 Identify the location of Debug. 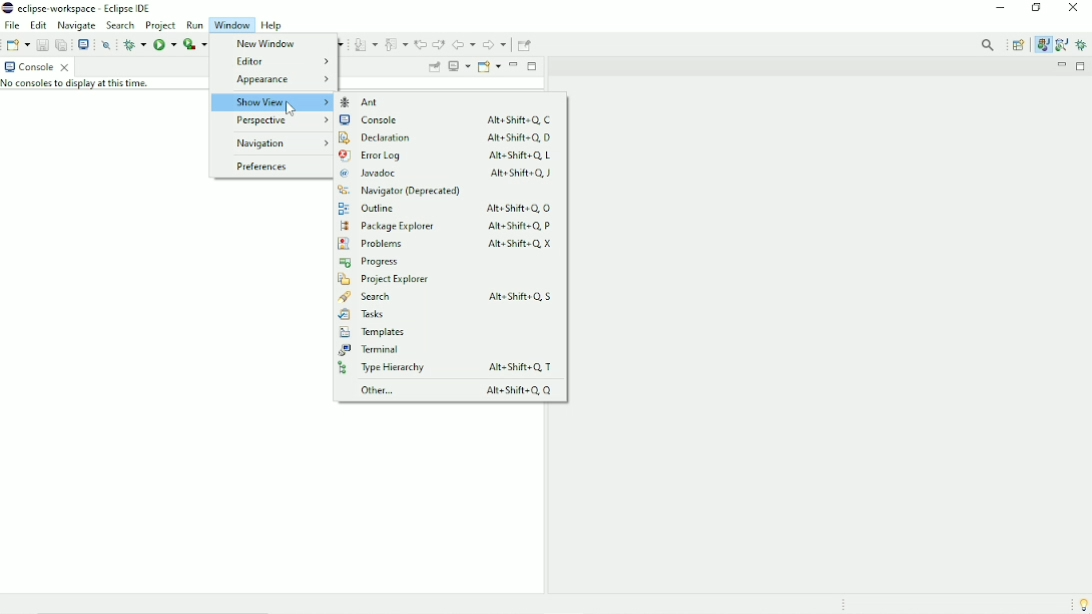
(1082, 45).